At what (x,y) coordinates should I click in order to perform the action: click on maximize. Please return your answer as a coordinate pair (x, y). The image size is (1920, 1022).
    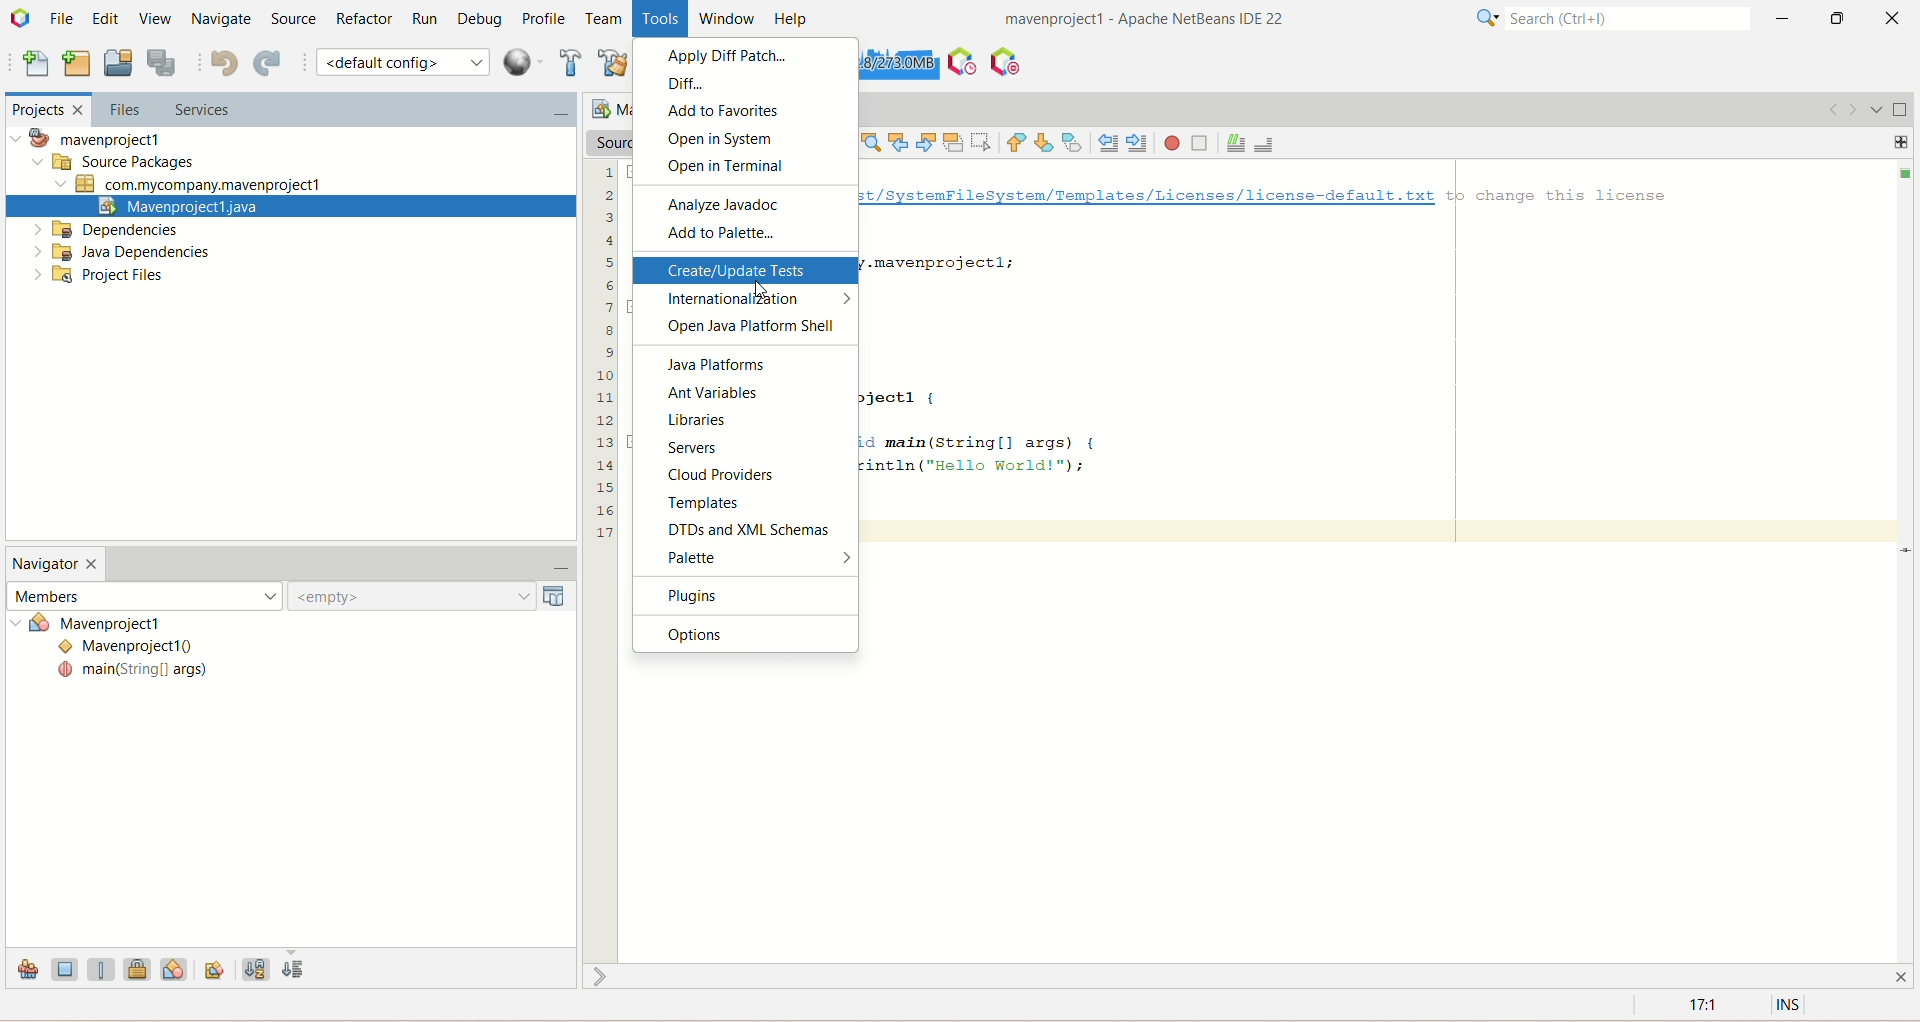
    Looking at the image, I should click on (1838, 18).